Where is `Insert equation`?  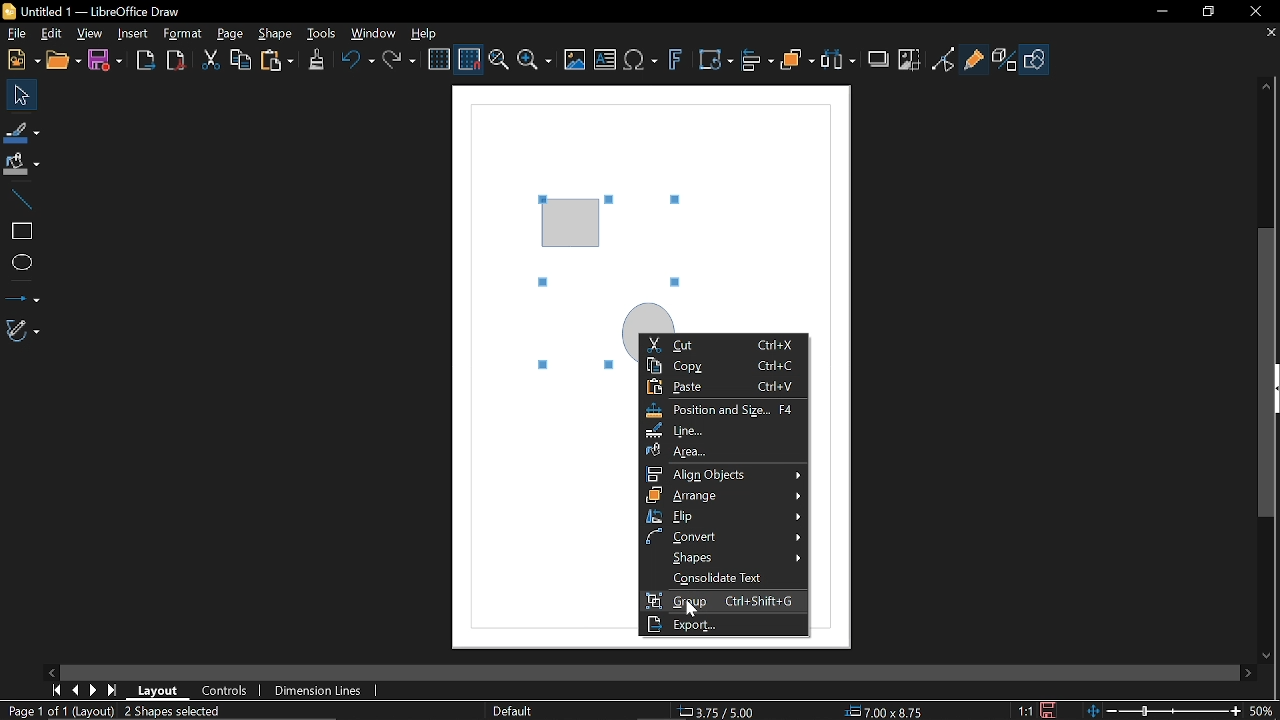 Insert equation is located at coordinates (643, 60).